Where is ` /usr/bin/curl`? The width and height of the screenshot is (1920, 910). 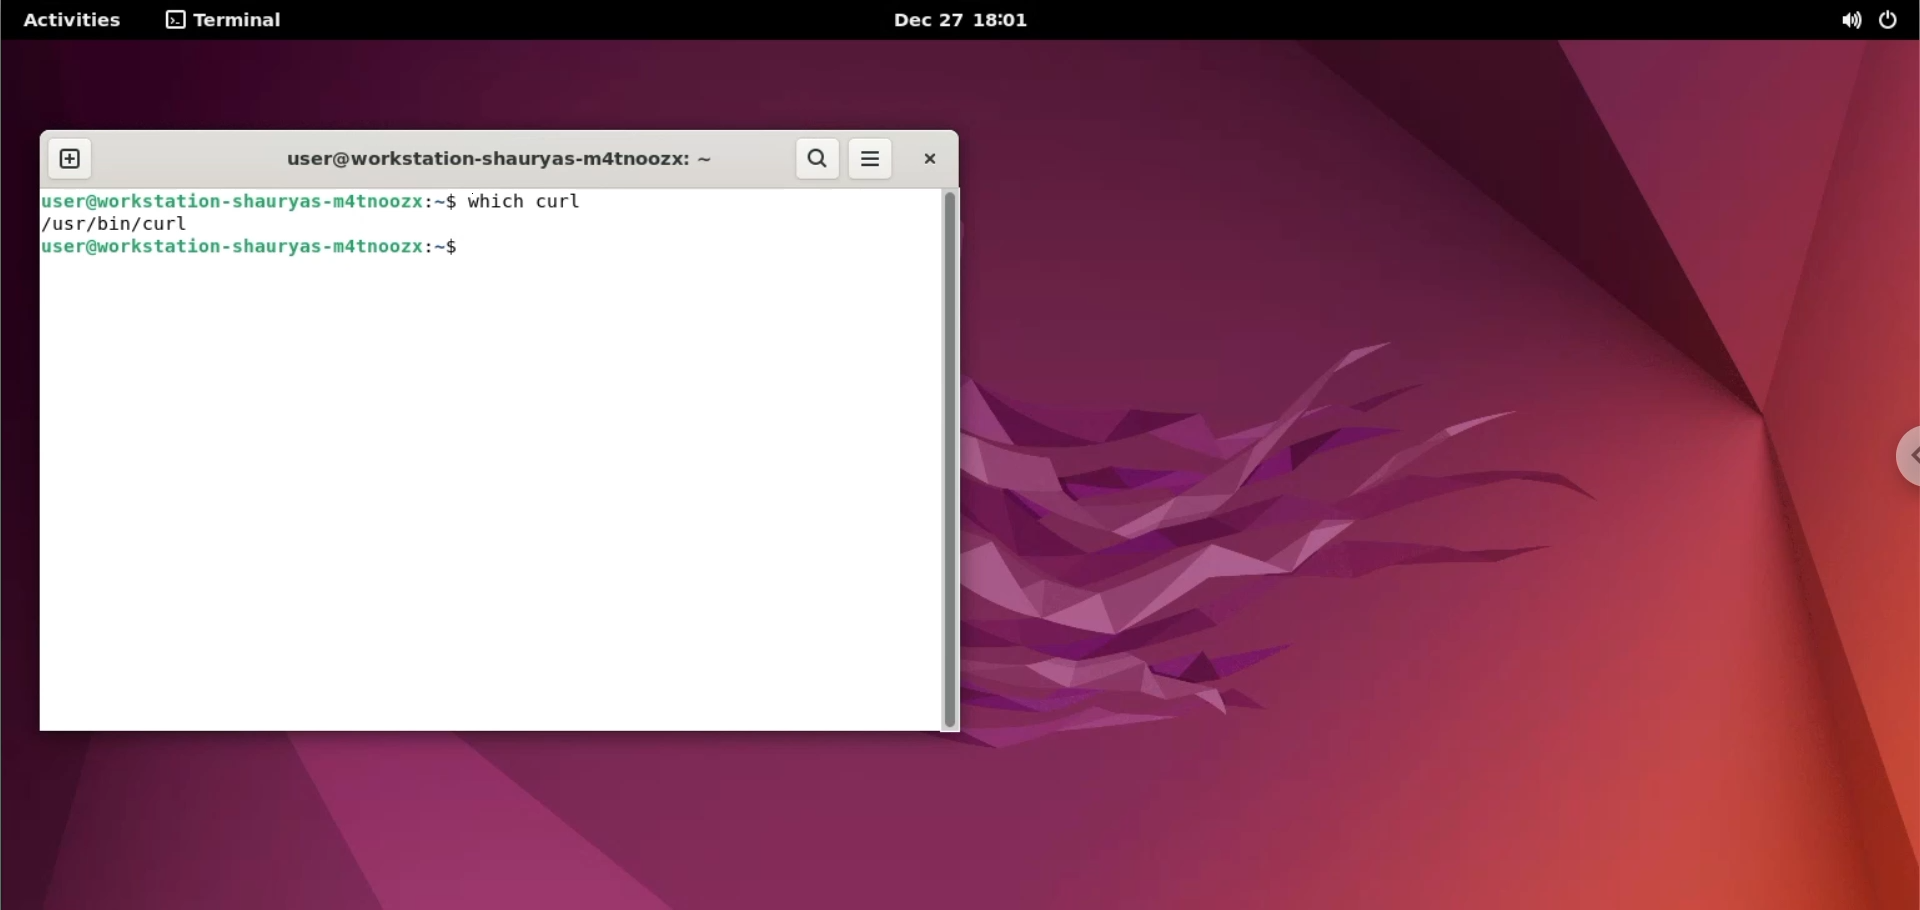  /usr/bin/curl is located at coordinates (136, 226).